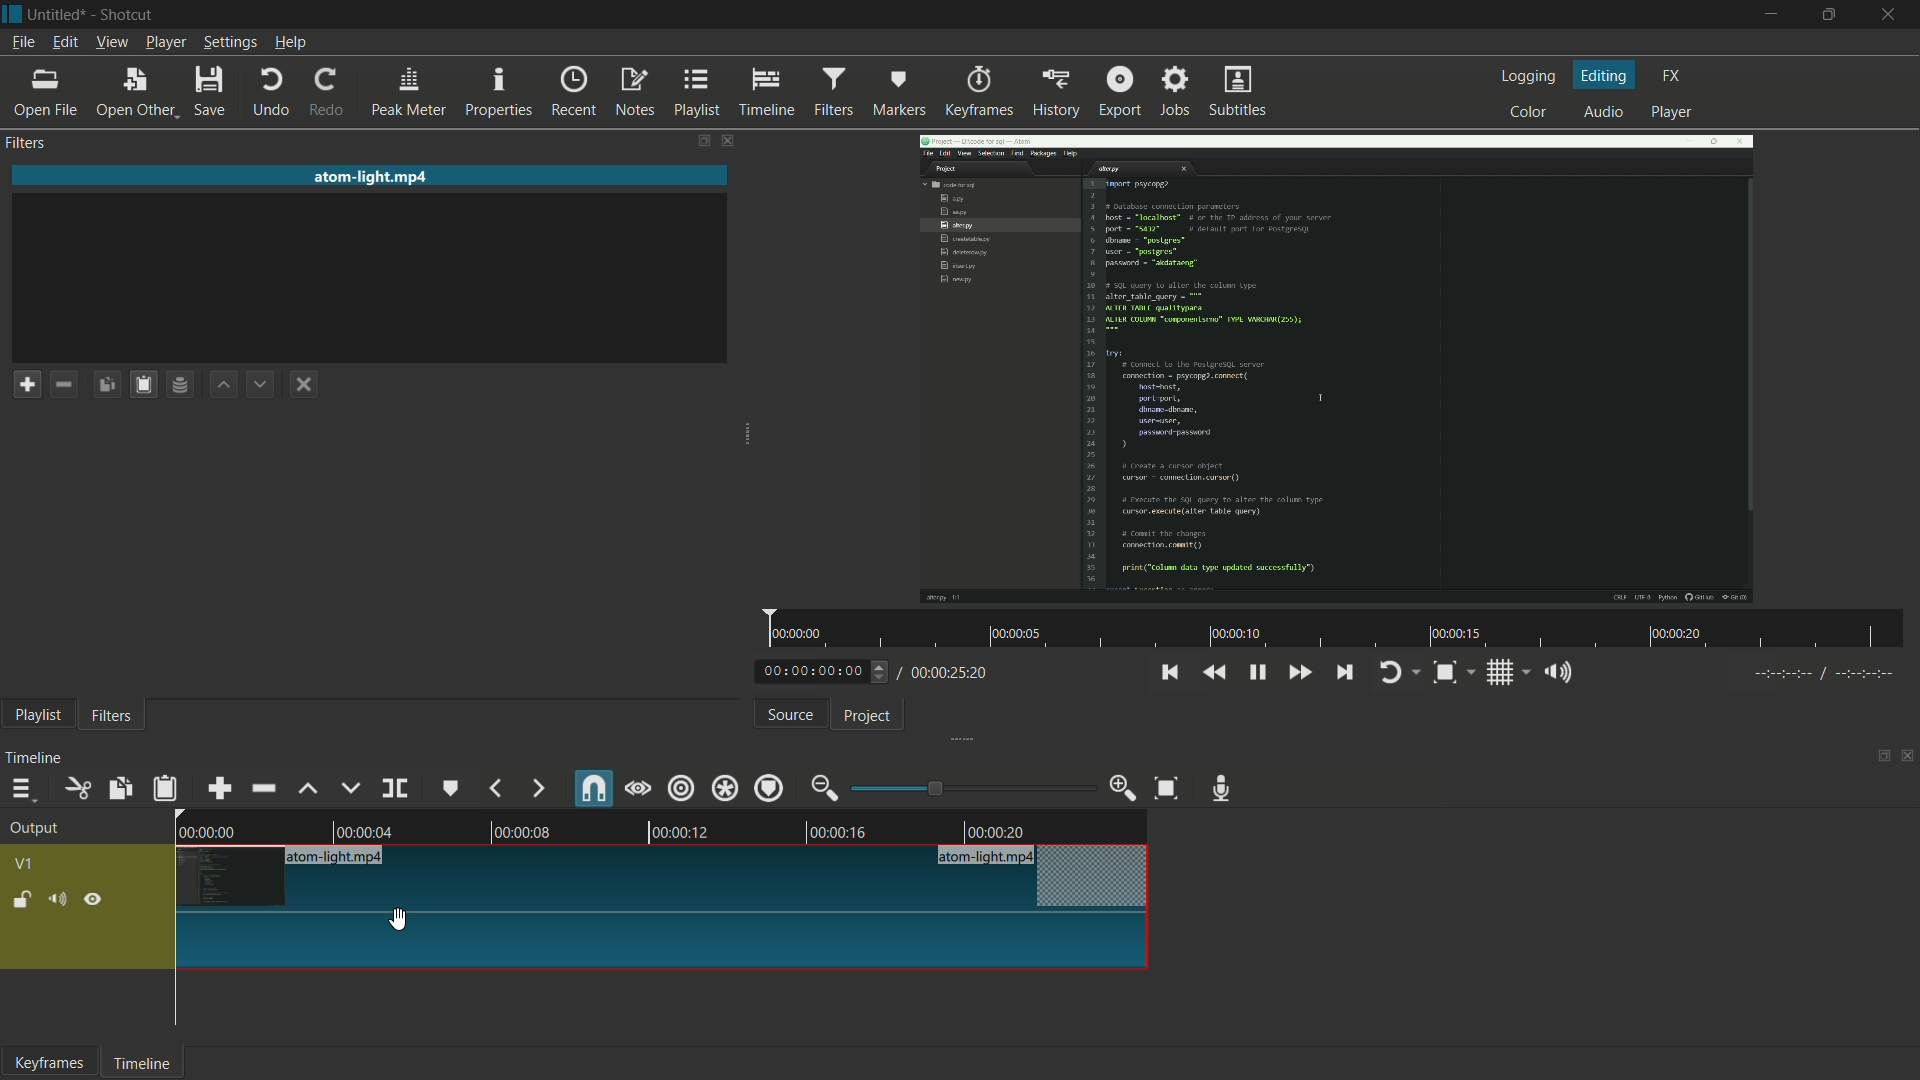 Image resolution: width=1920 pixels, height=1080 pixels. What do you see at coordinates (1558, 671) in the screenshot?
I see `show volume control` at bounding box center [1558, 671].